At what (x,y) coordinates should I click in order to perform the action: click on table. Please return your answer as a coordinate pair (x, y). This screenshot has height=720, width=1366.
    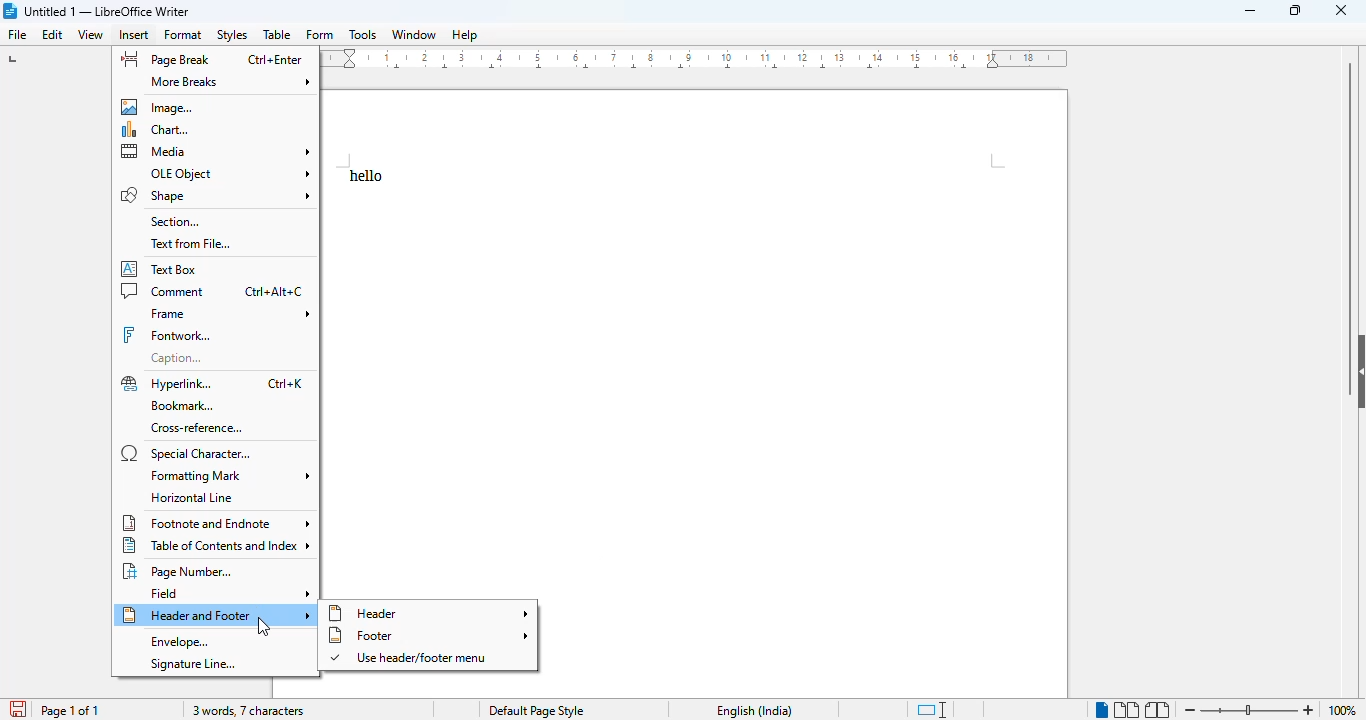
    Looking at the image, I should click on (277, 34).